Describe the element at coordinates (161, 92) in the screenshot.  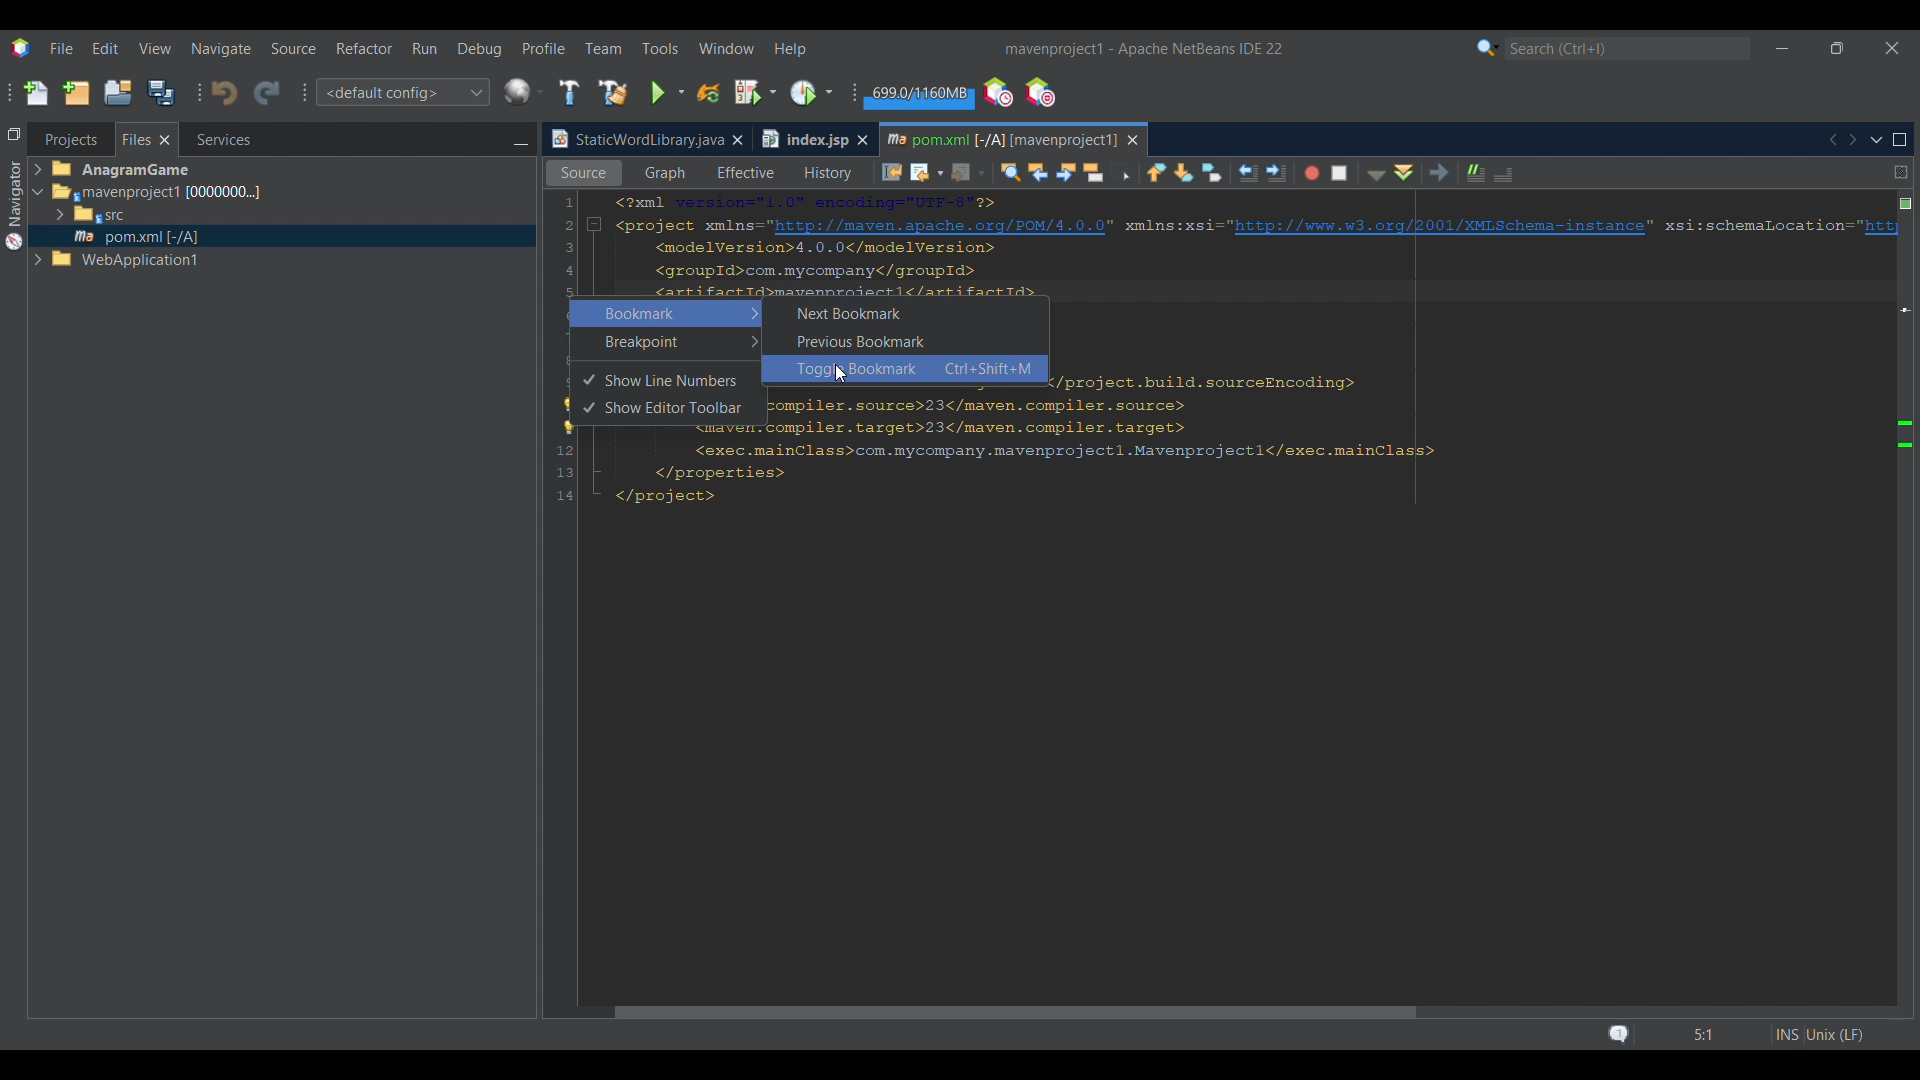
I see `Save all` at that location.